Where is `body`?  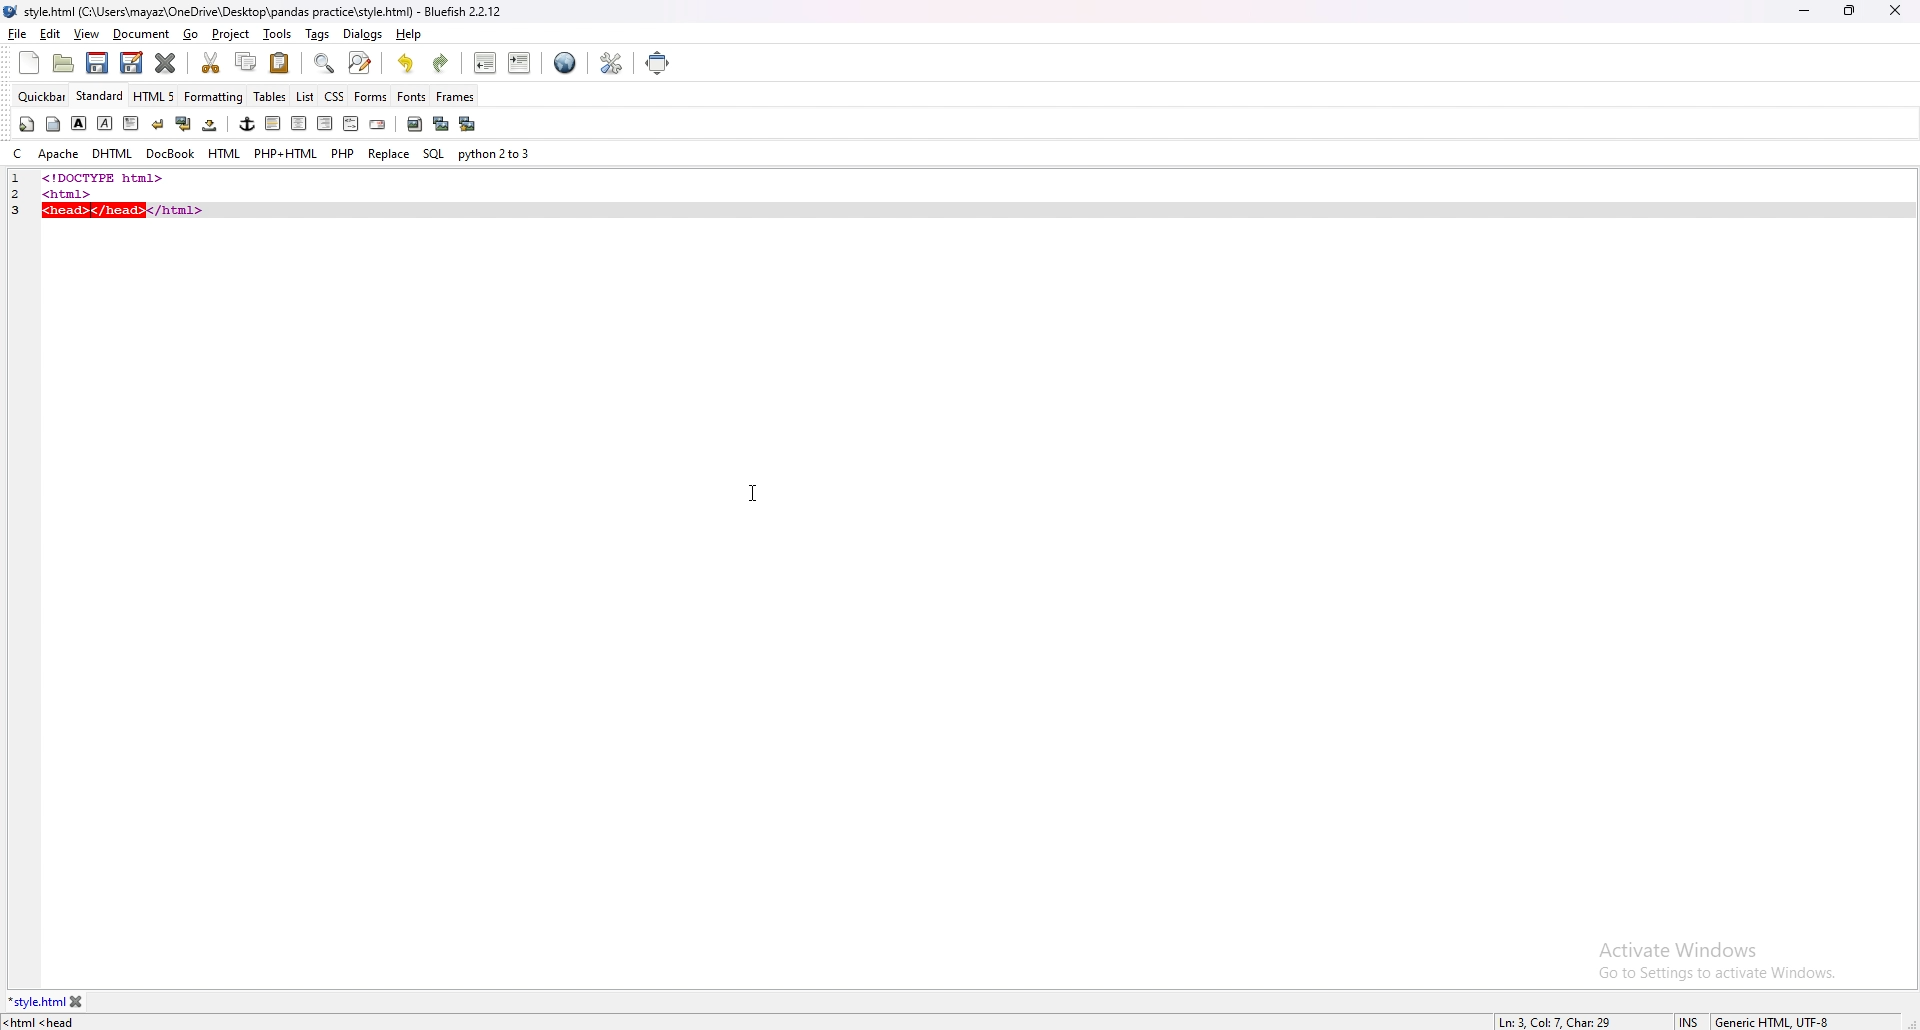 body is located at coordinates (55, 122).